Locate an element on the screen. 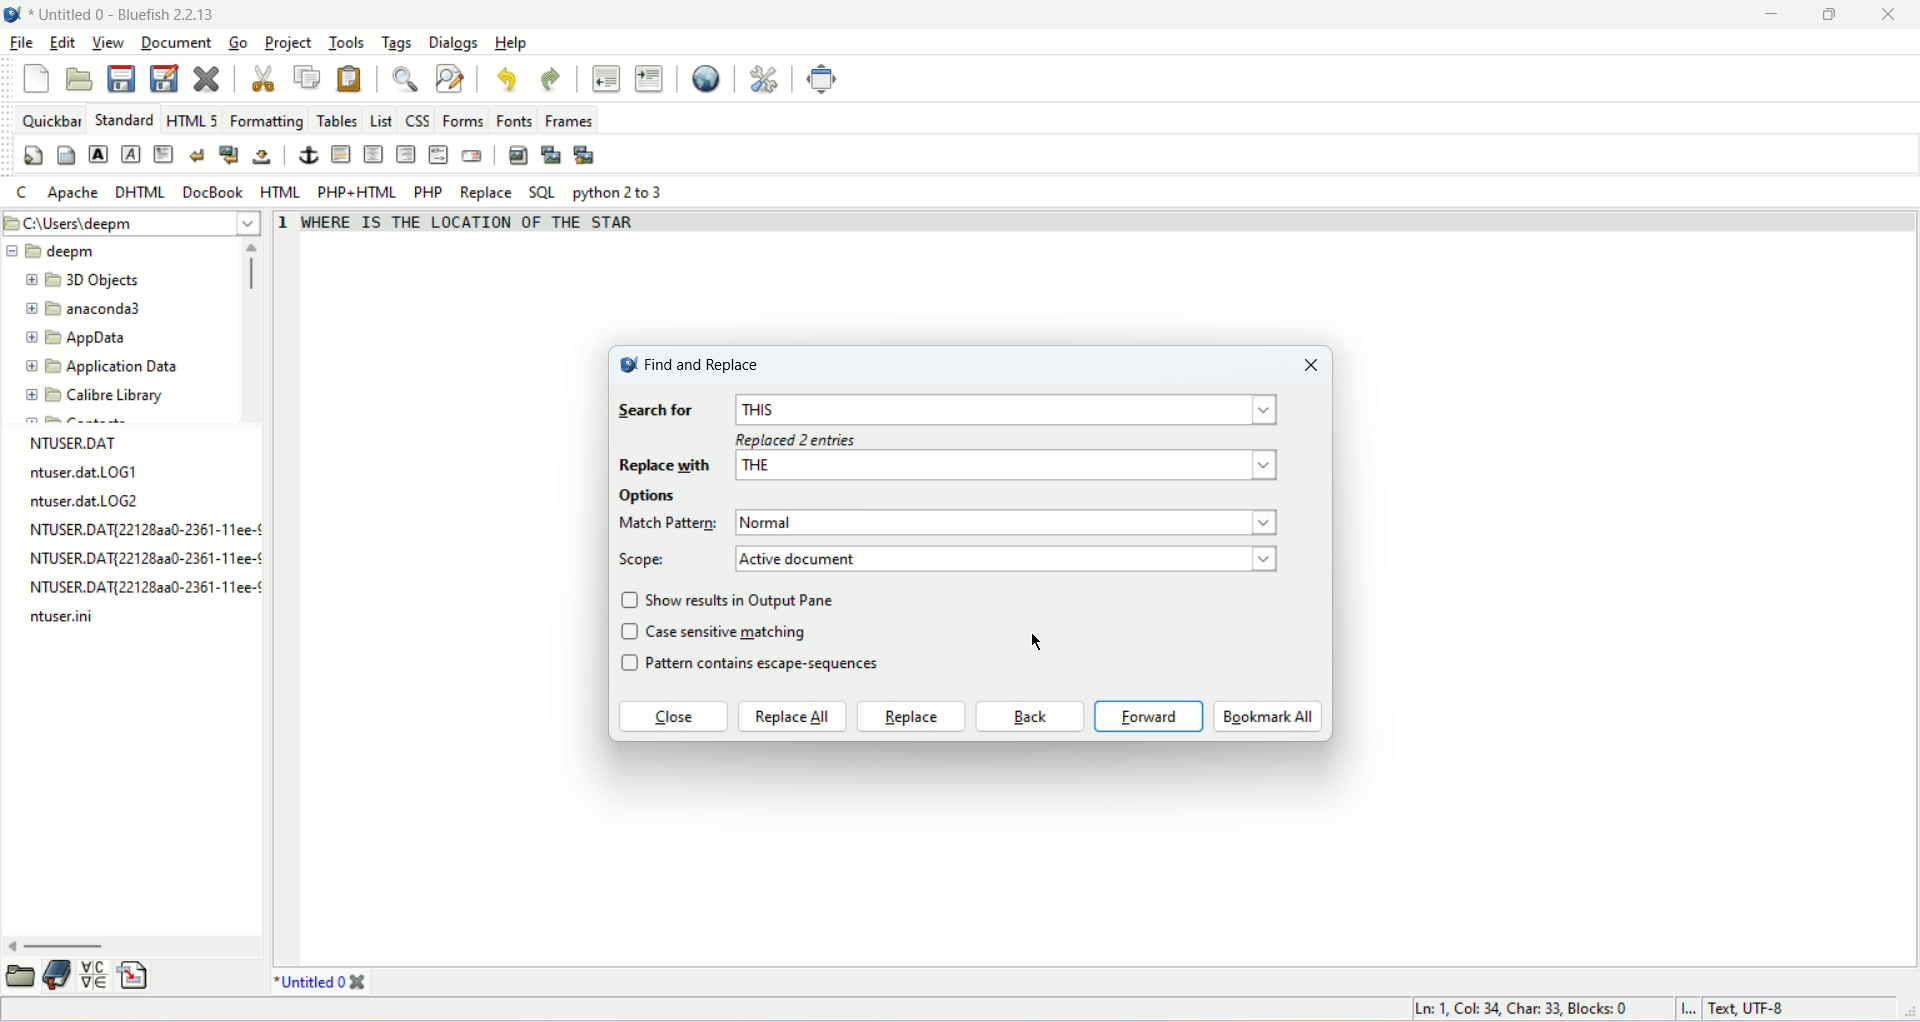 This screenshot has width=1920, height=1022. new file is located at coordinates (39, 79).